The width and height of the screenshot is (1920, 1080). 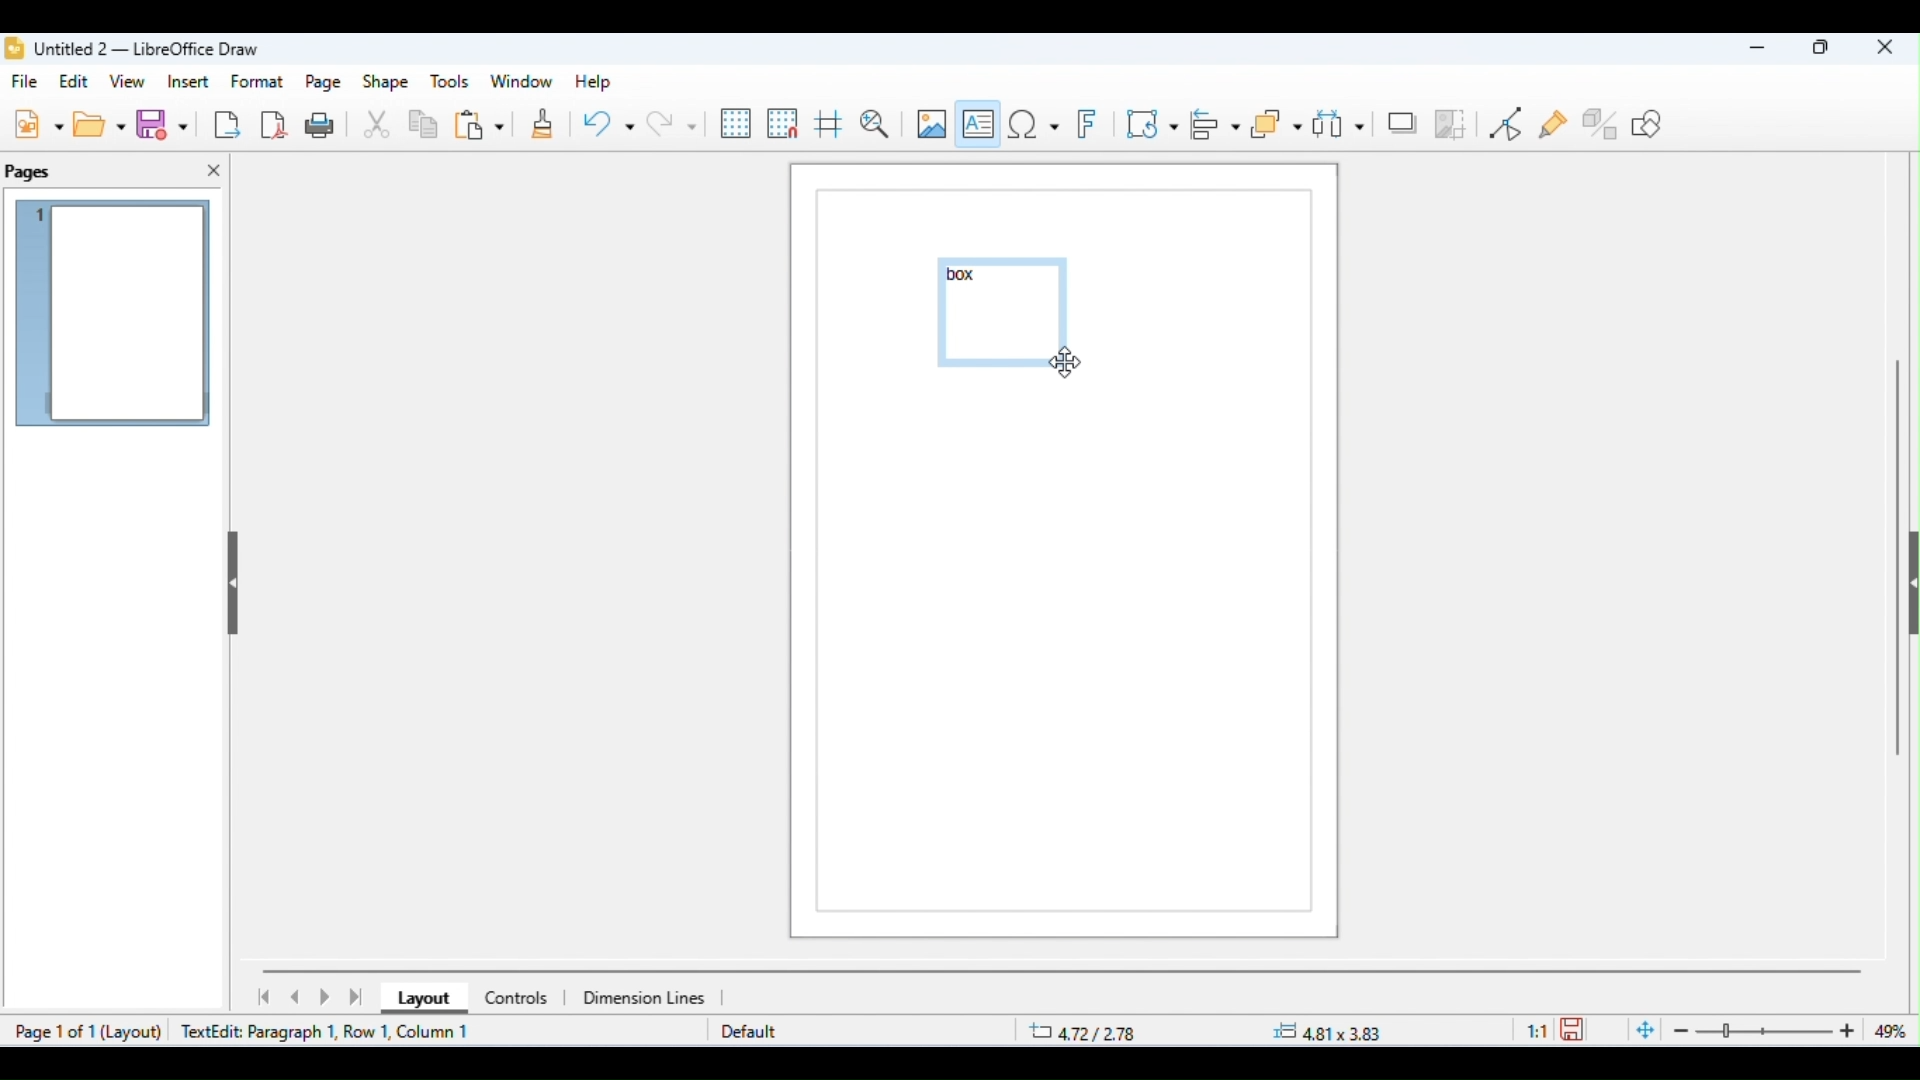 What do you see at coordinates (1822, 50) in the screenshot?
I see `maximize` at bounding box center [1822, 50].